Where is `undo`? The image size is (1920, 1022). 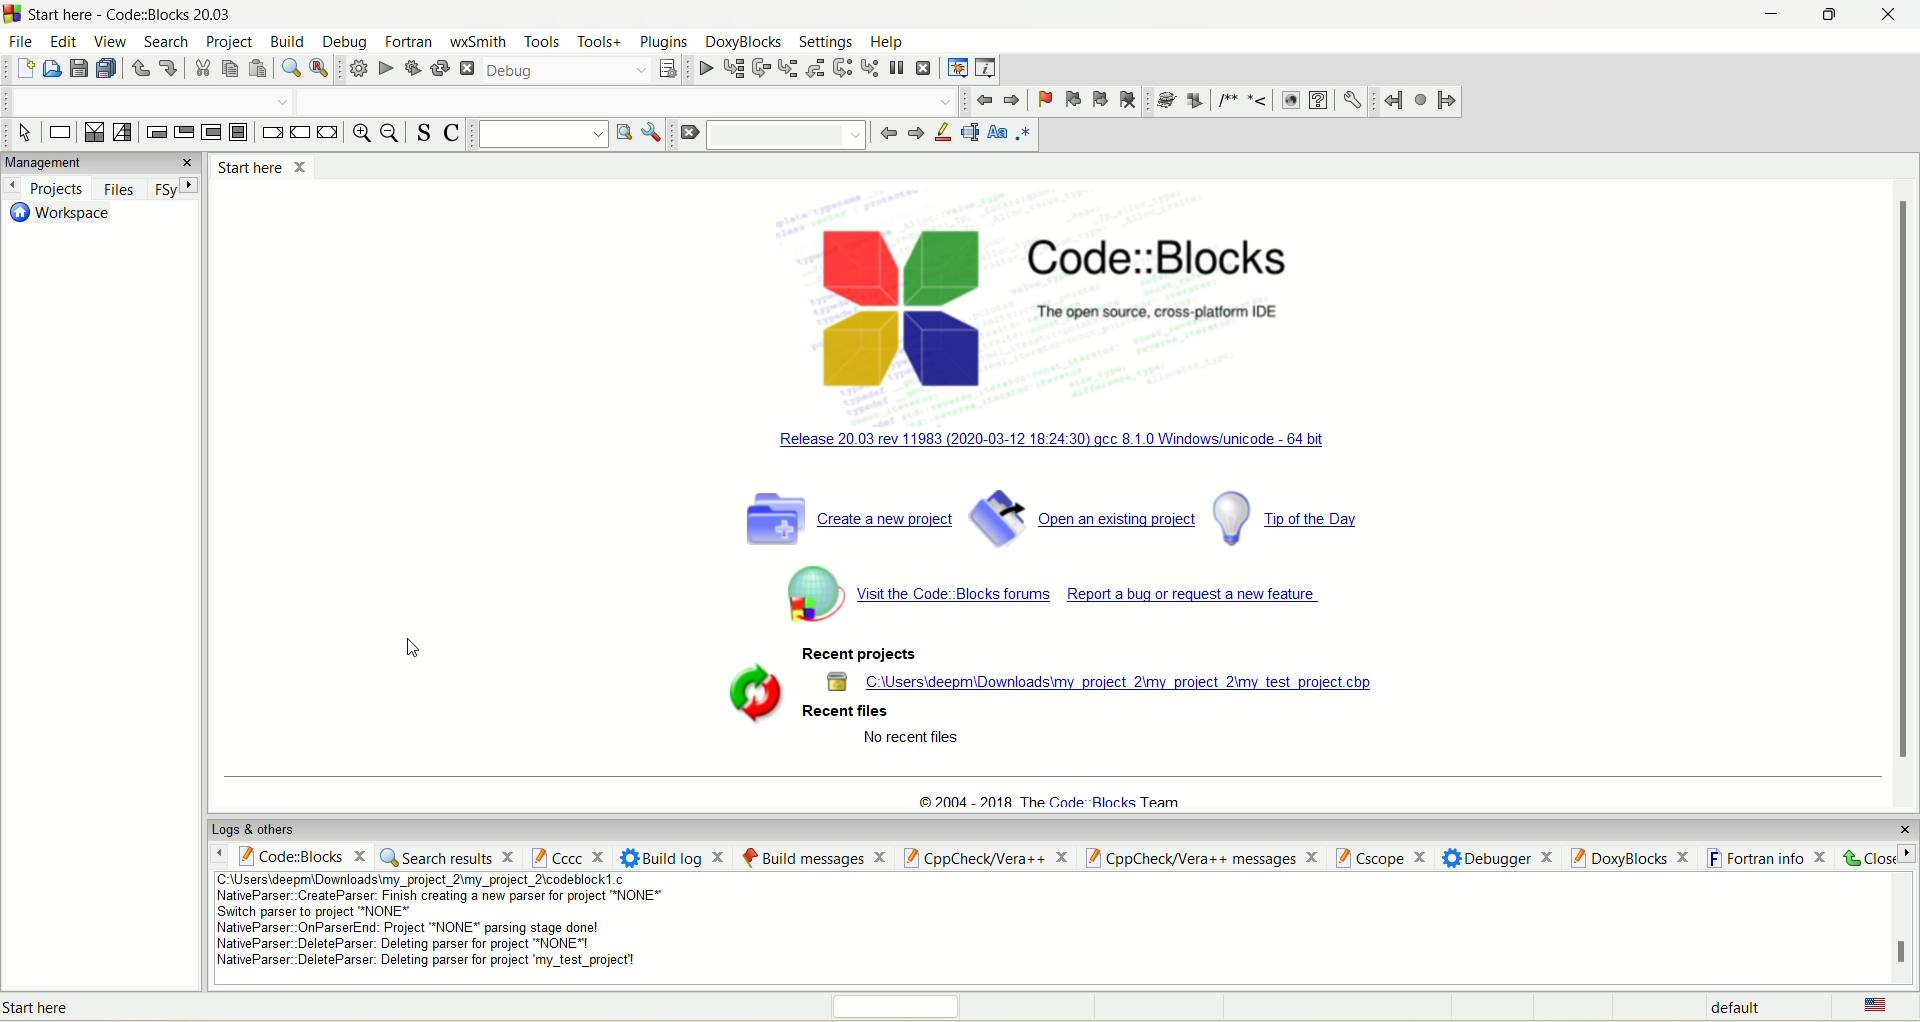
undo is located at coordinates (141, 67).